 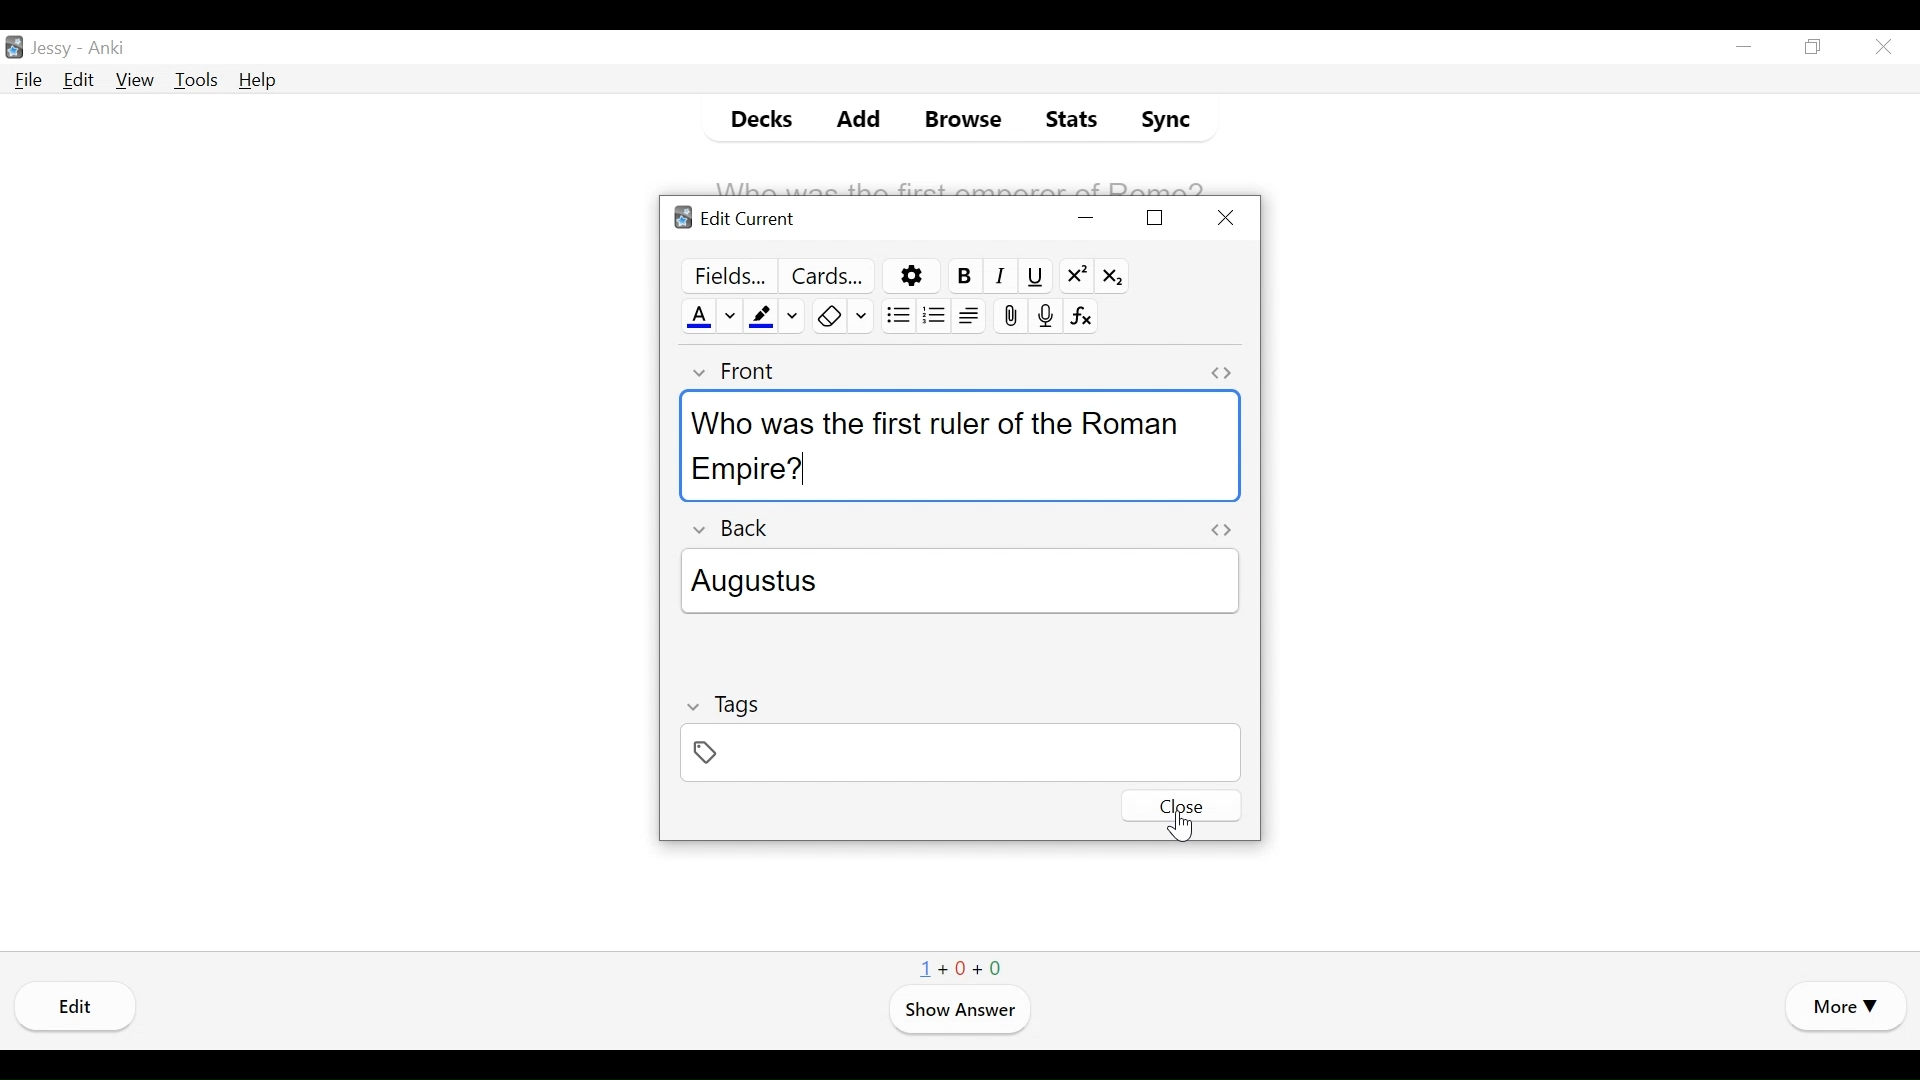 What do you see at coordinates (735, 219) in the screenshot?
I see `Edit Current` at bounding box center [735, 219].